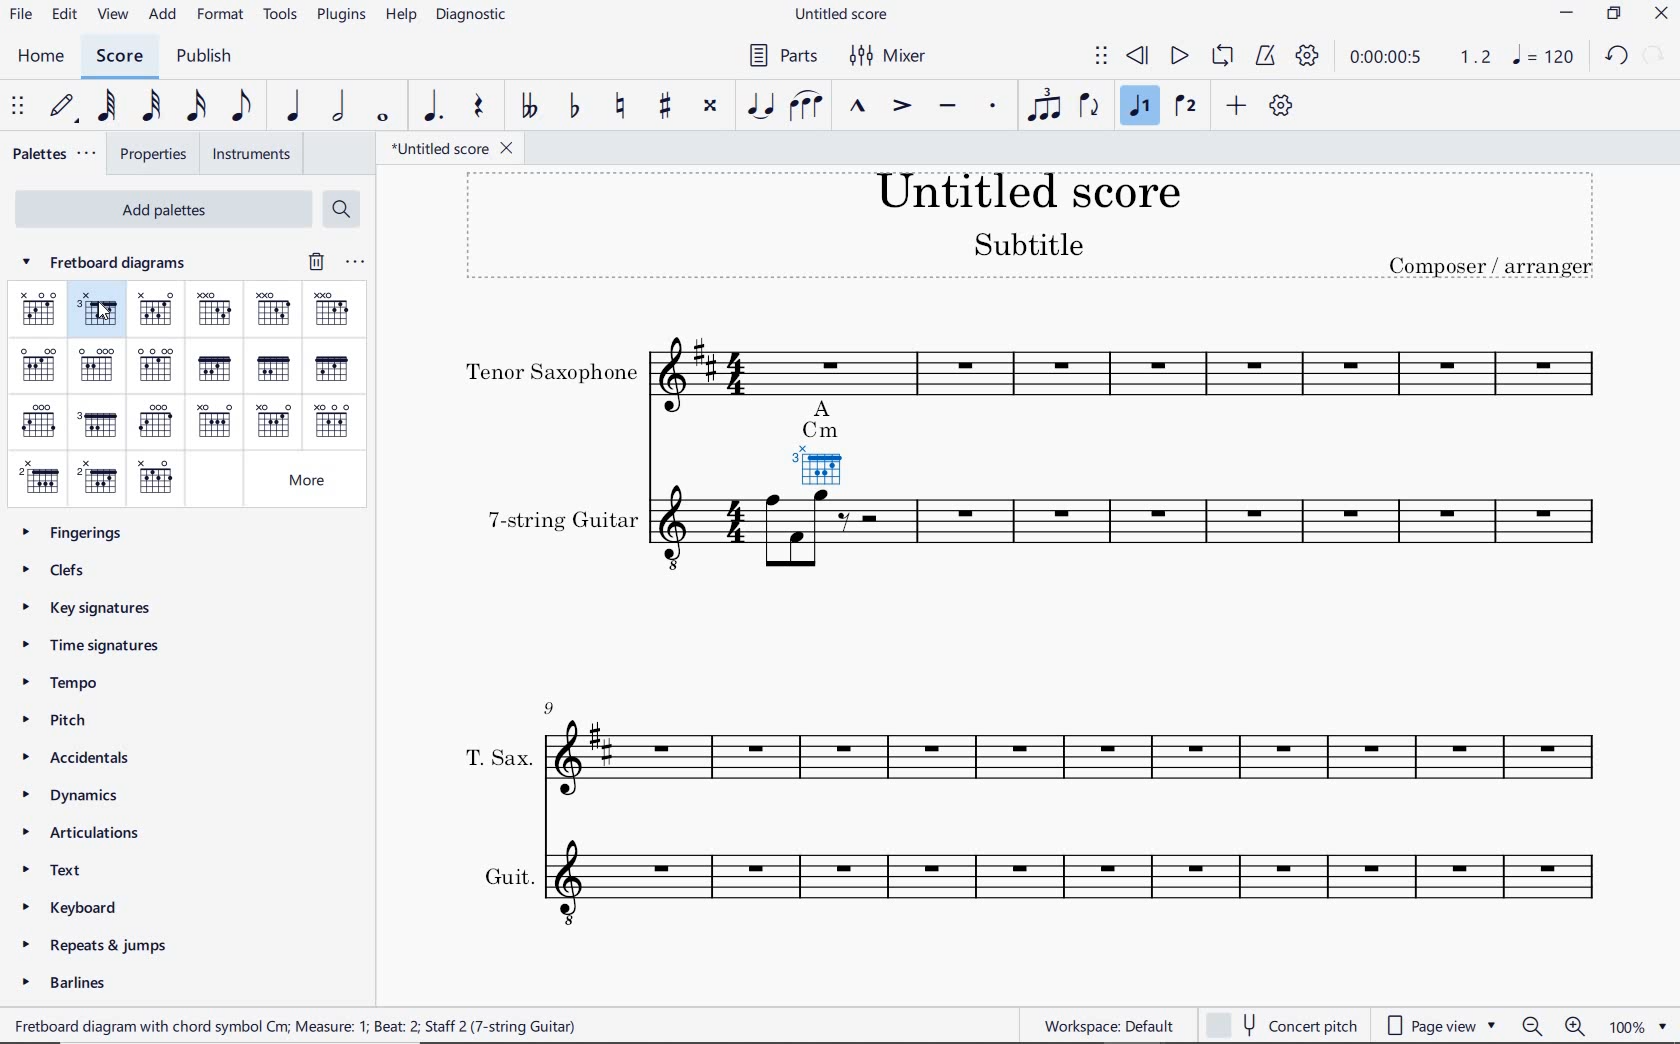 This screenshot has width=1680, height=1044. Describe the element at coordinates (163, 14) in the screenshot. I see `ADD` at that location.